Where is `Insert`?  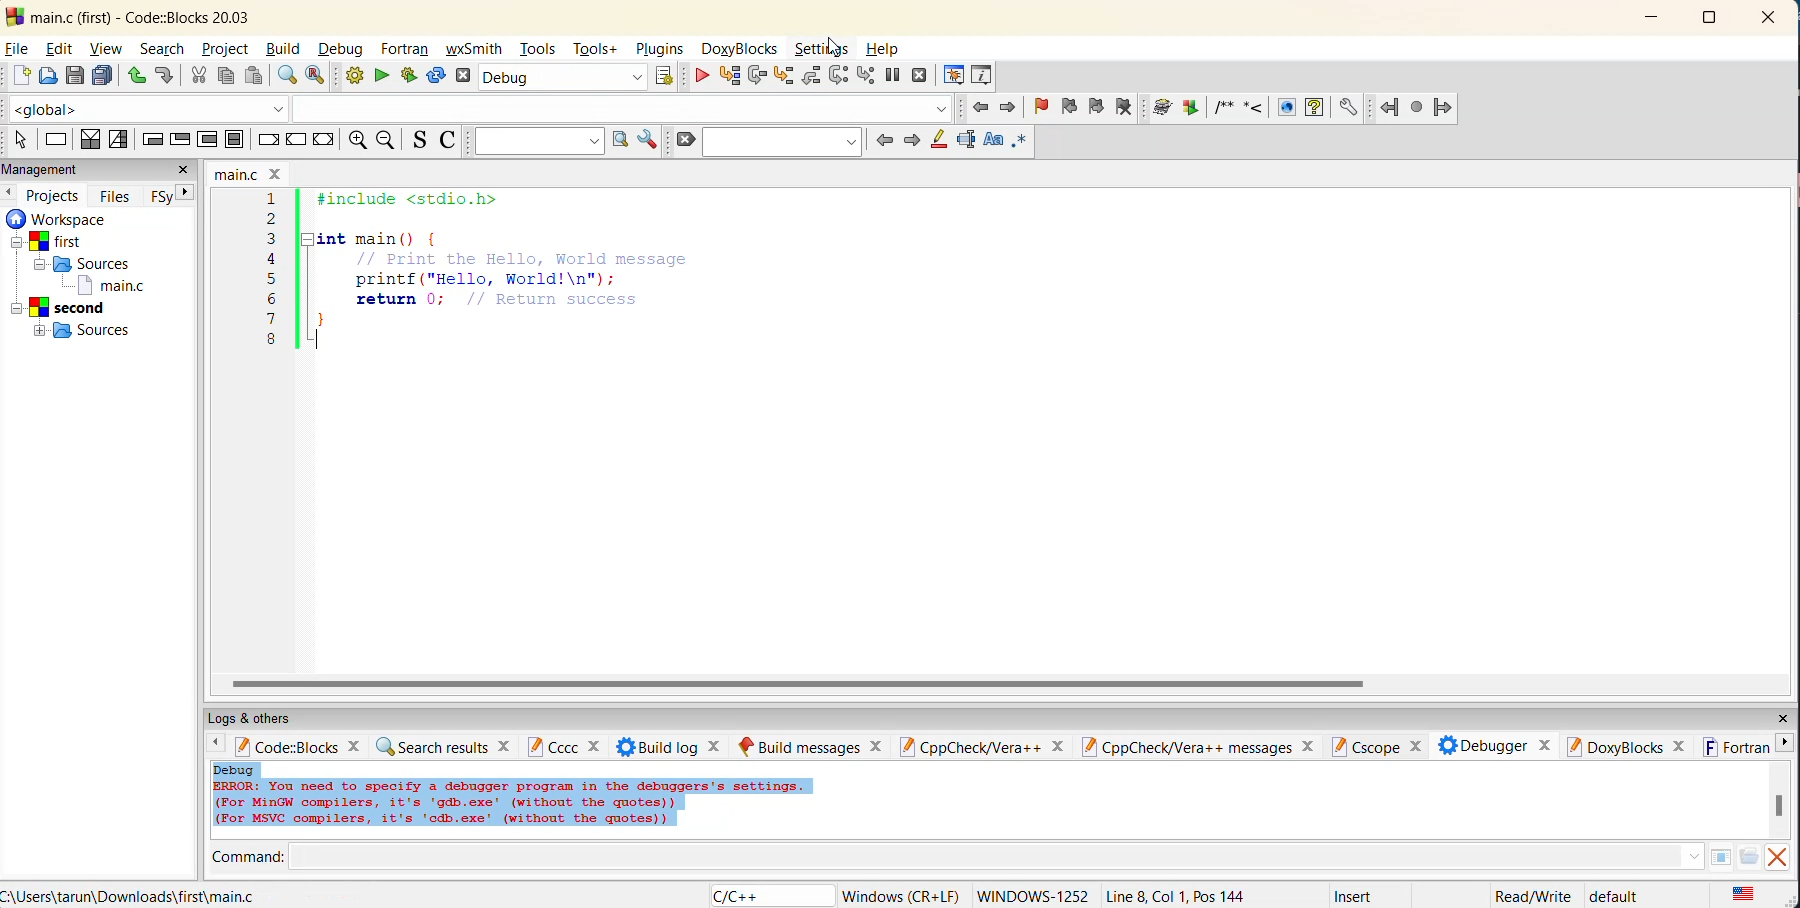 Insert is located at coordinates (1356, 894).